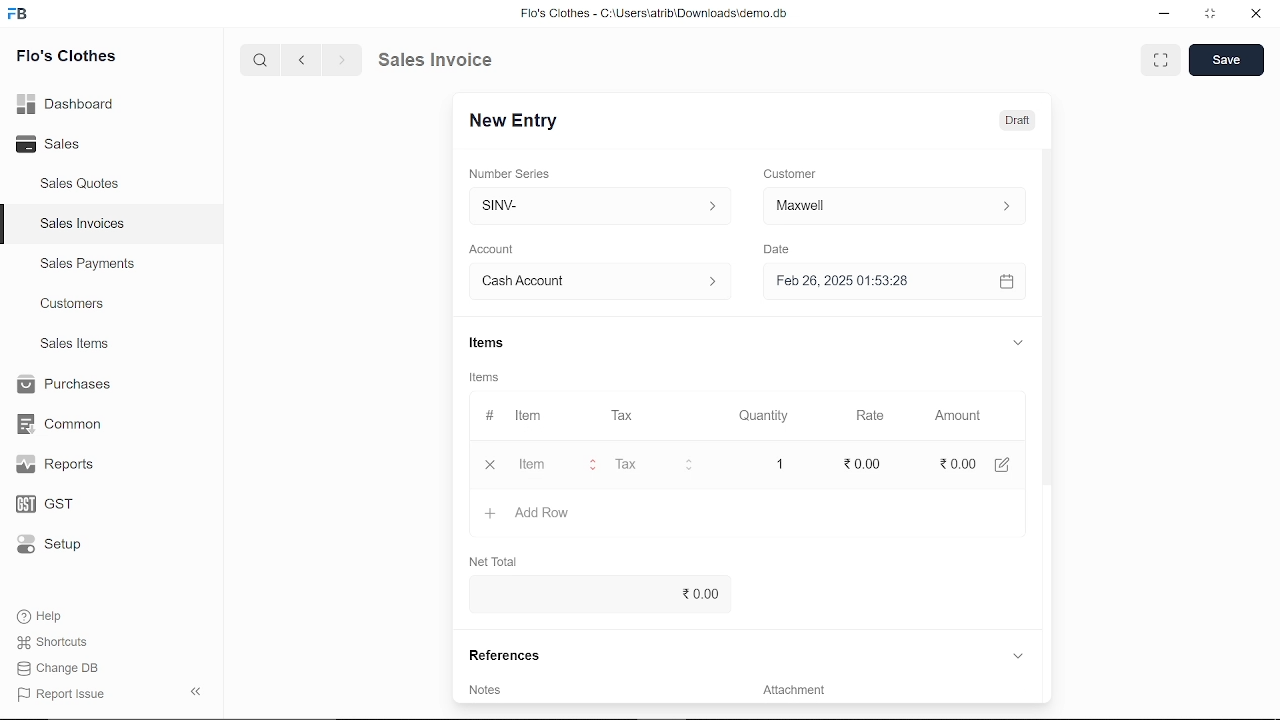 This screenshot has width=1280, height=720. What do you see at coordinates (342, 60) in the screenshot?
I see `next` at bounding box center [342, 60].